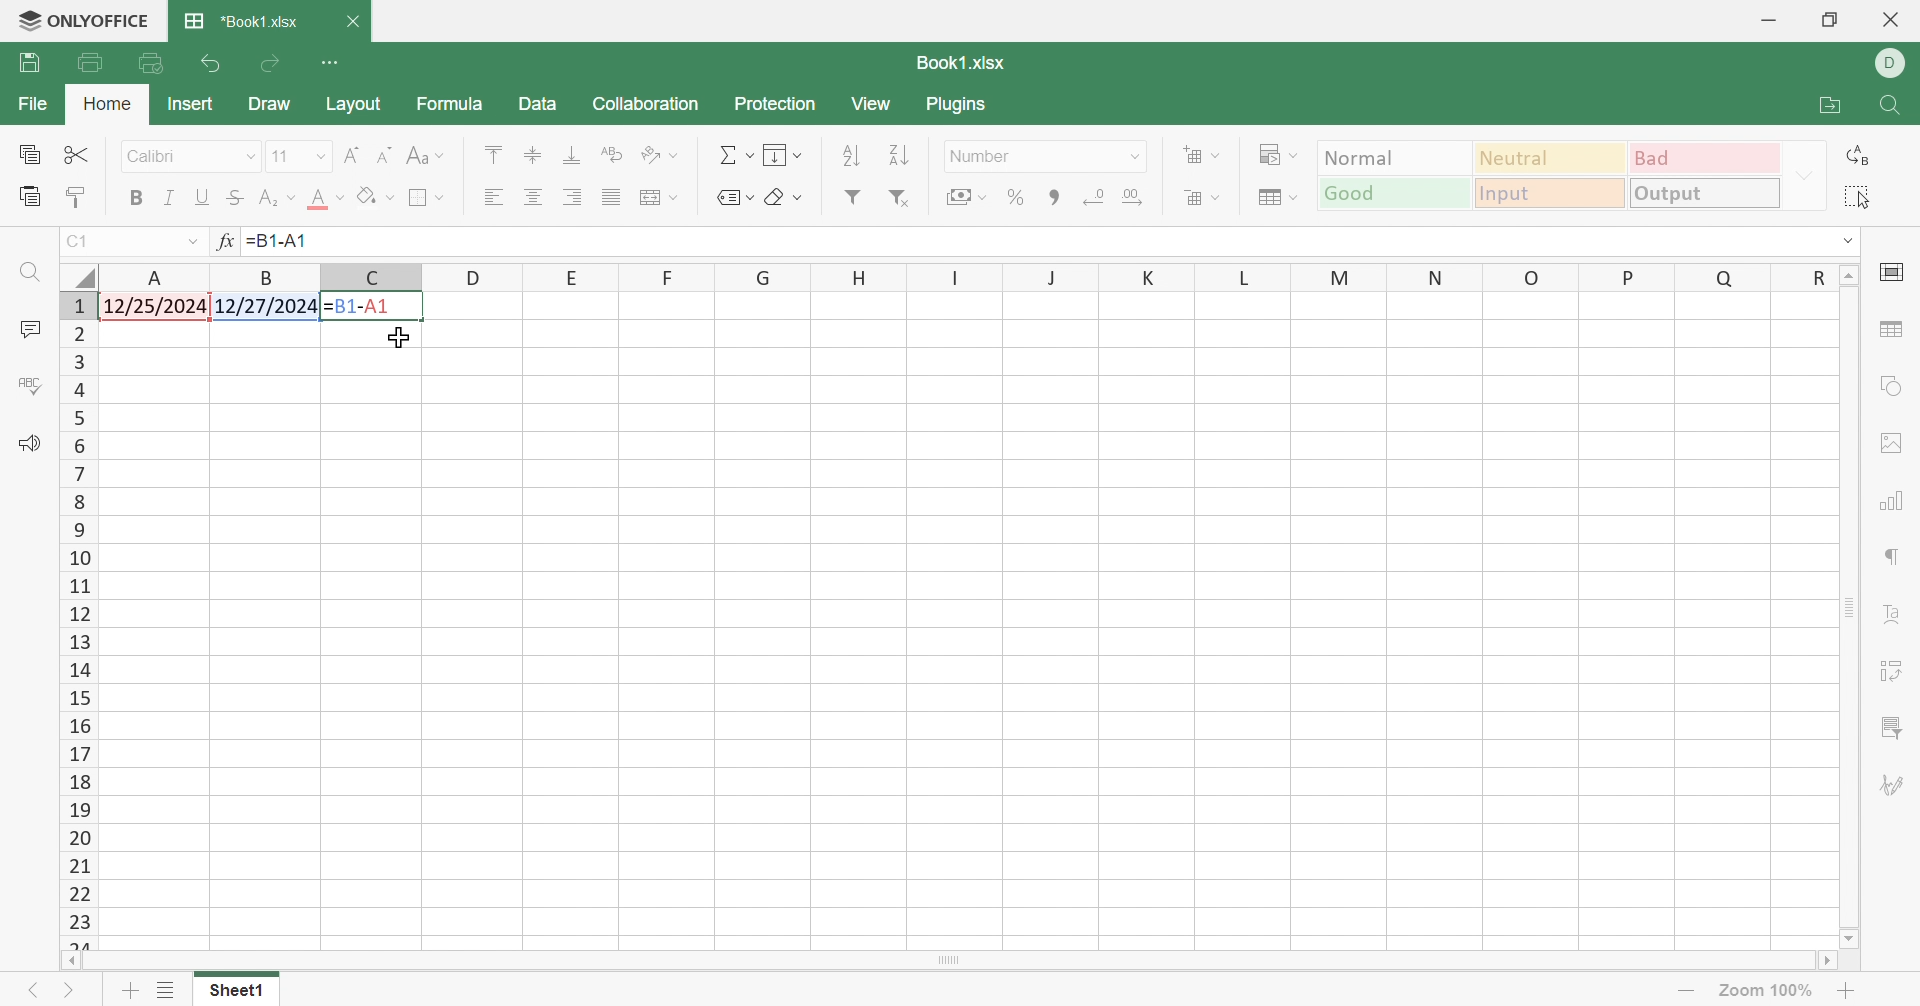  What do you see at coordinates (1892, 389) in the screenshot?
I see `Shape settings` at bounding box center [1892, 389].